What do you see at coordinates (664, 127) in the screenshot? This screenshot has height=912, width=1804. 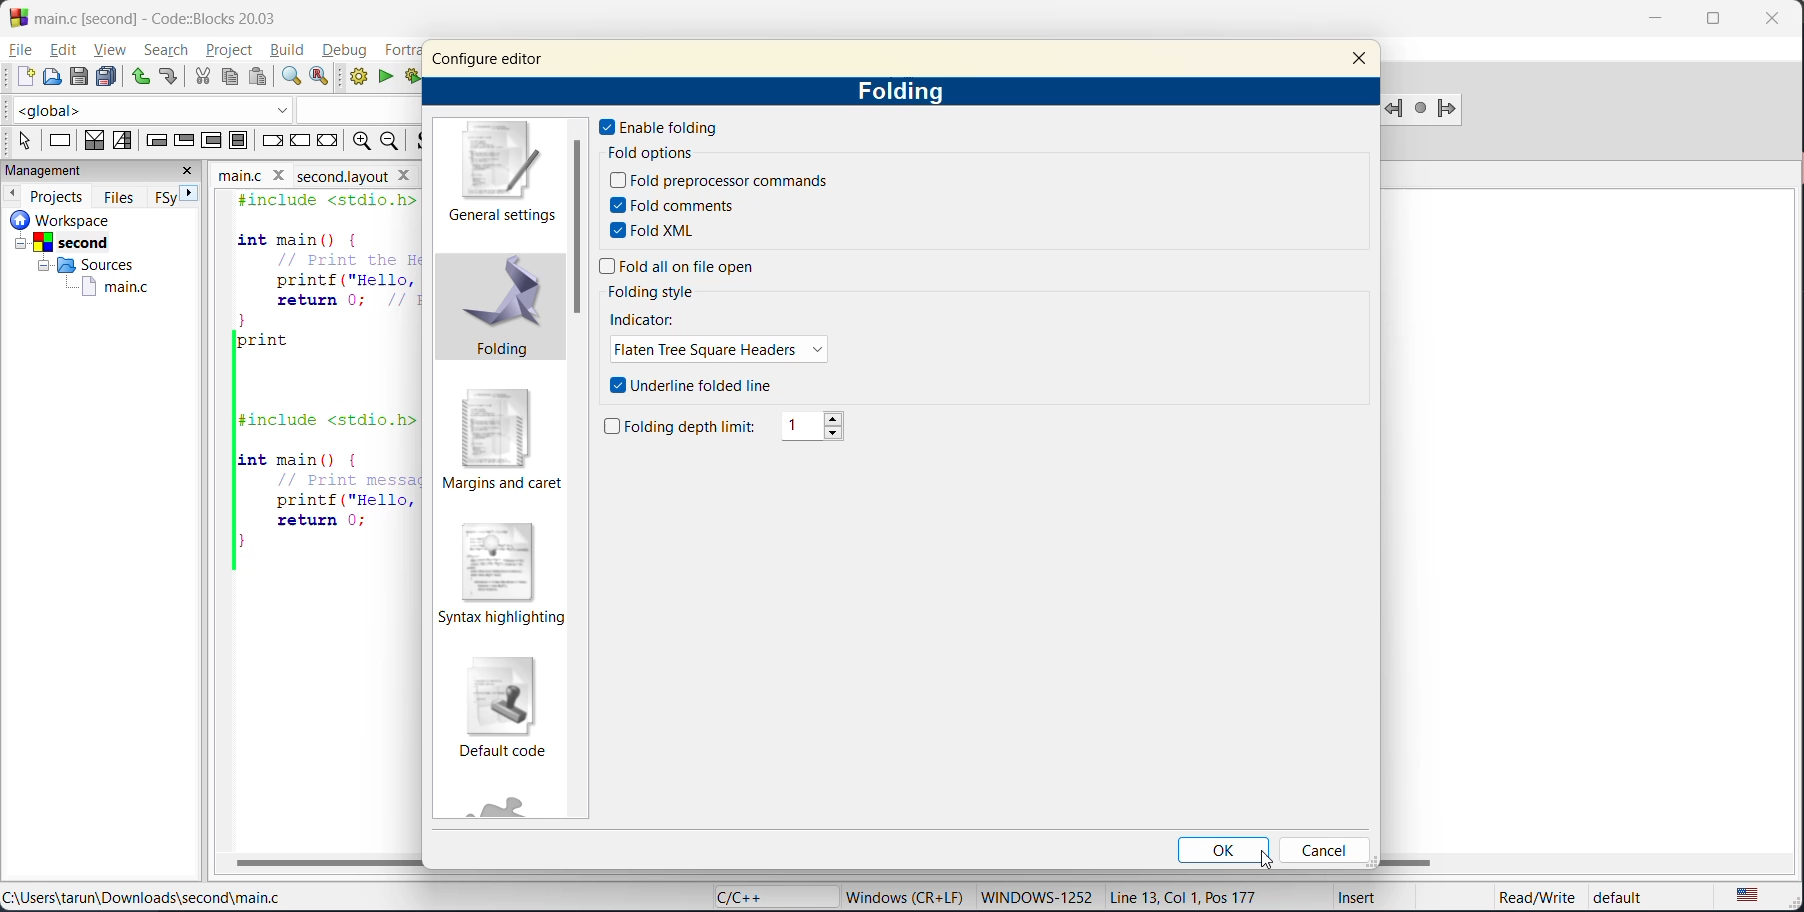 I see `enable folding` at bounding box center [664, 127].